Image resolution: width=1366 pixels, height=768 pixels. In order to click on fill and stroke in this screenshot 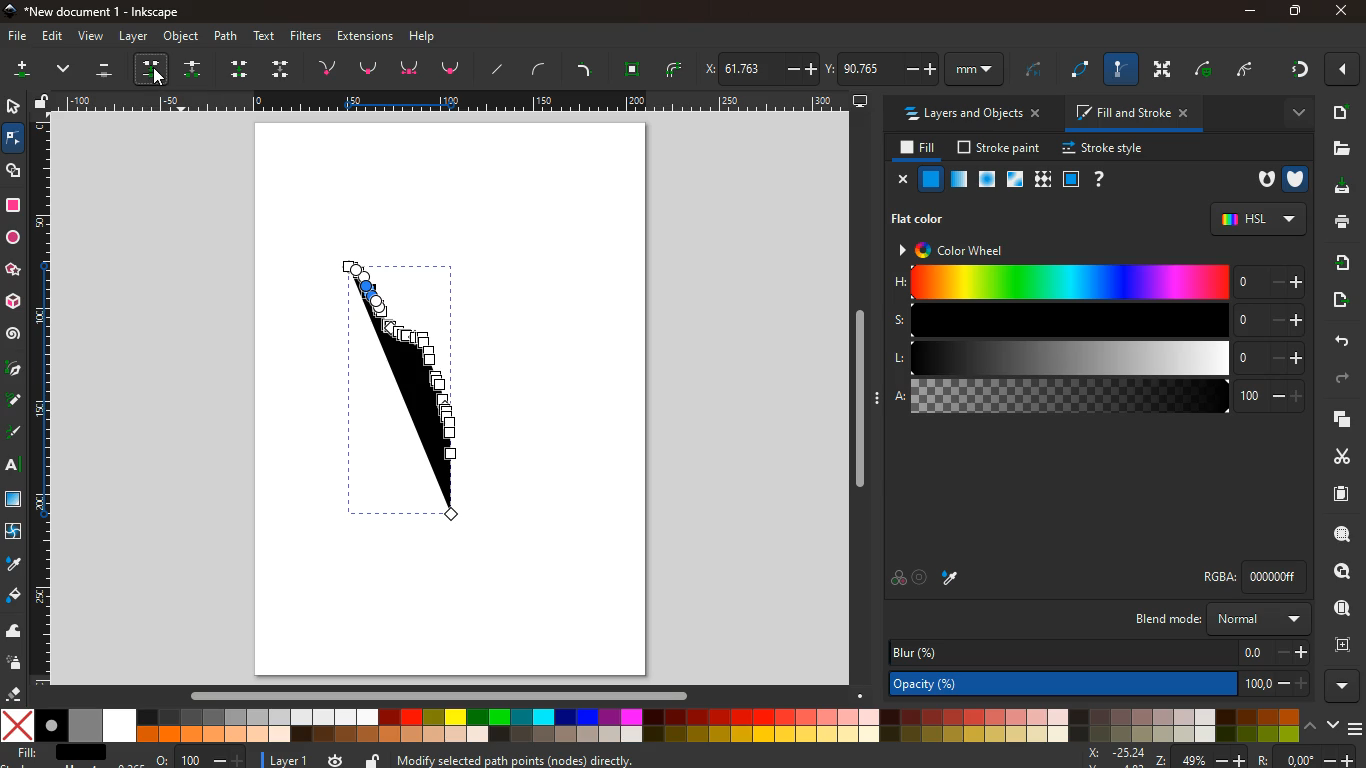, I will do `click(1133, 112)`.